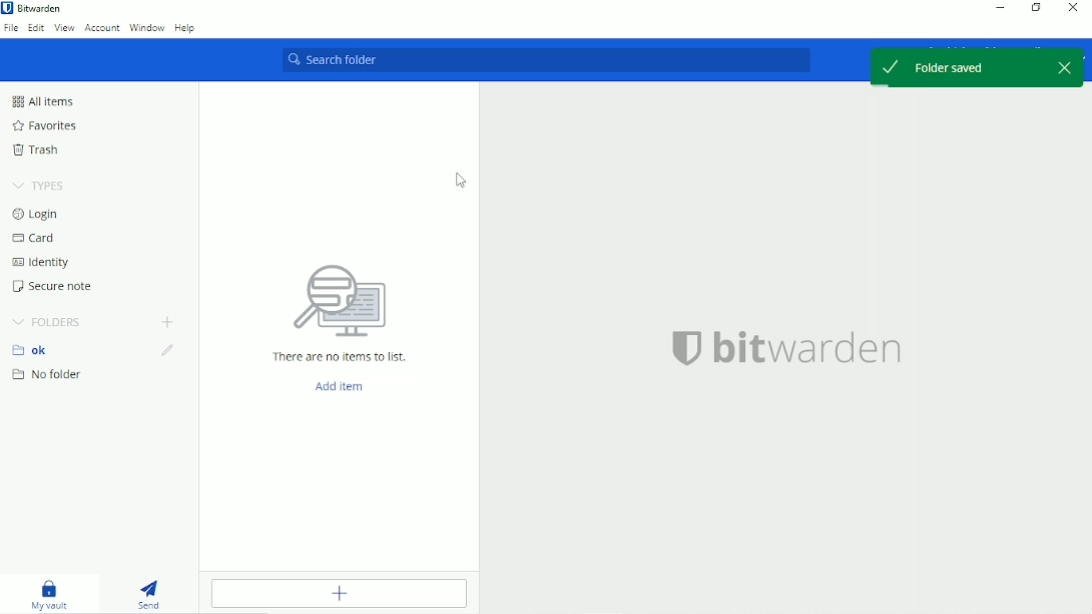 Image resolution: width=1092 pixels, height=614 pixels. I want to click on Close, so click(1074, 8).